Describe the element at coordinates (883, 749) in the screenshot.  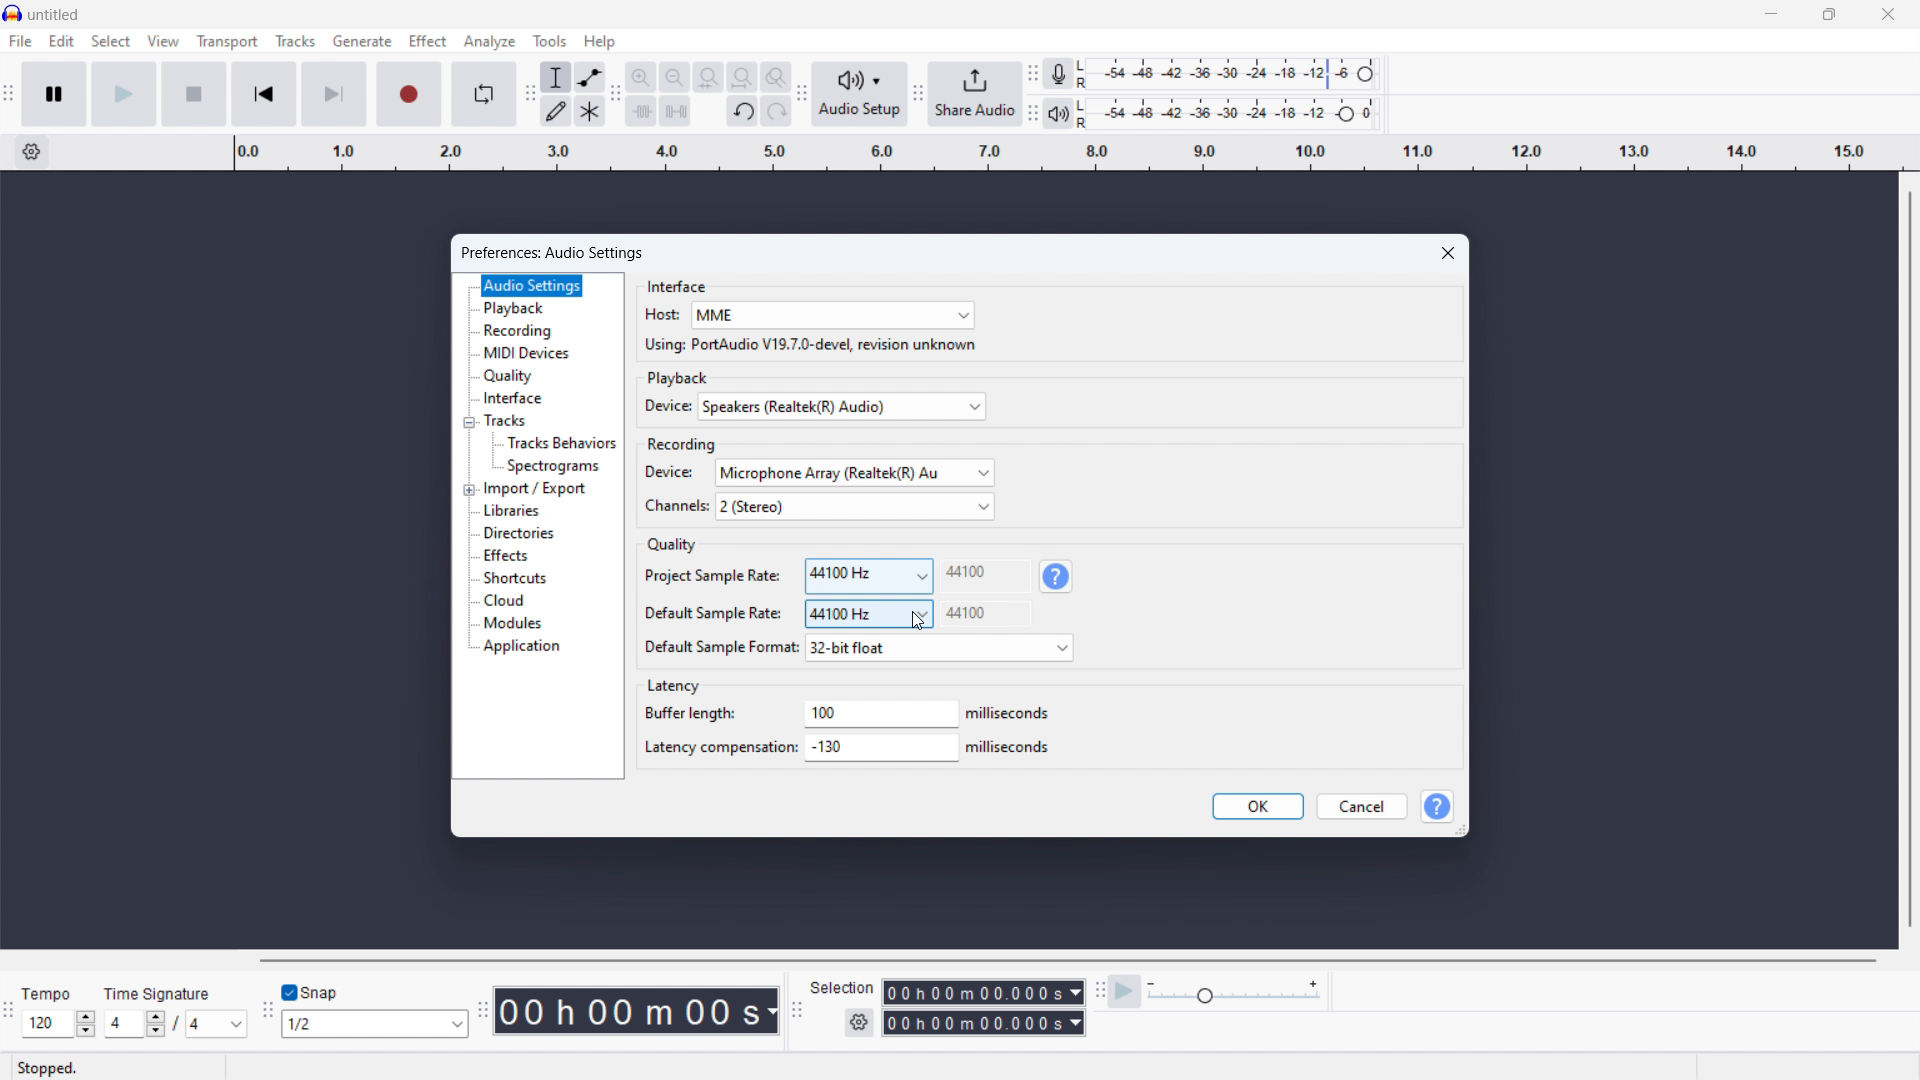
I see `latency compensation` at that location.